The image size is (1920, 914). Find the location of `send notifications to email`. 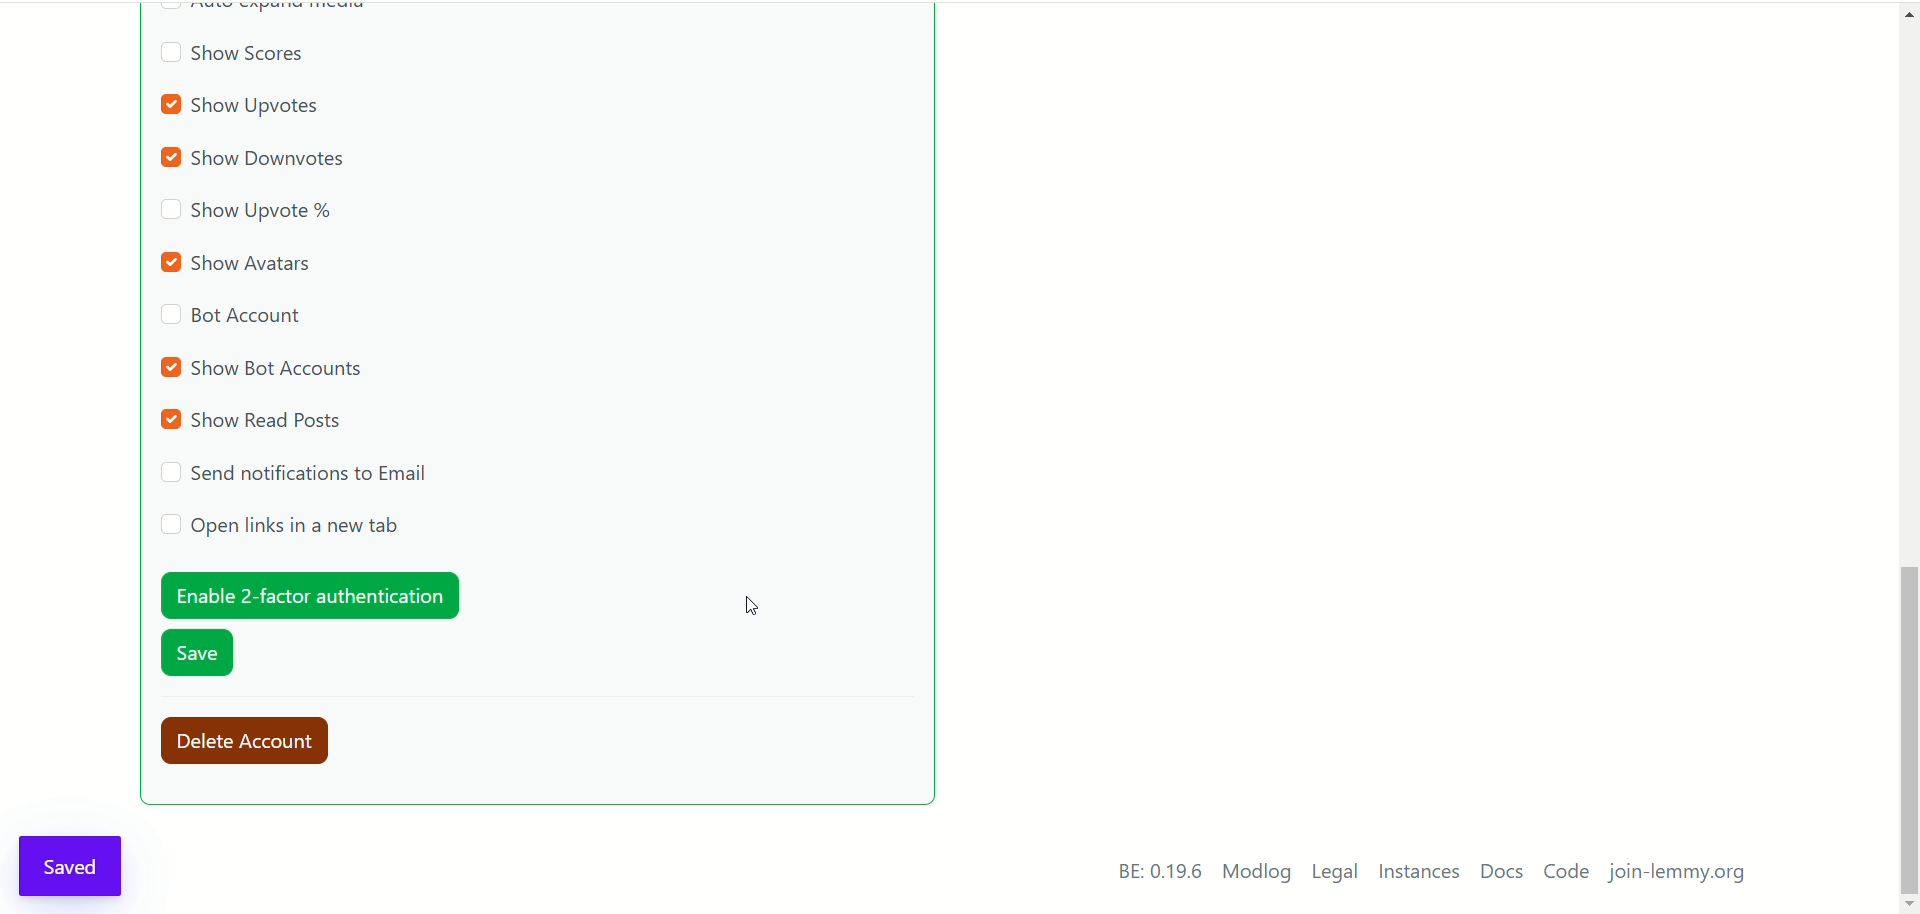

send notifications to email is located at coordinates (299, 473).